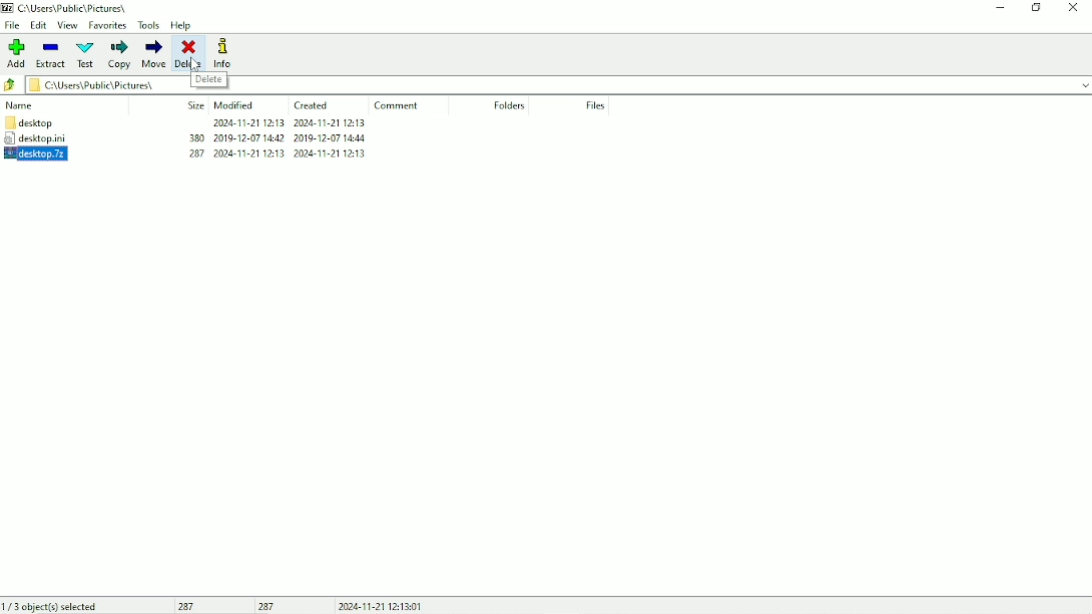  I want to click on Modified, so click(235, 105).